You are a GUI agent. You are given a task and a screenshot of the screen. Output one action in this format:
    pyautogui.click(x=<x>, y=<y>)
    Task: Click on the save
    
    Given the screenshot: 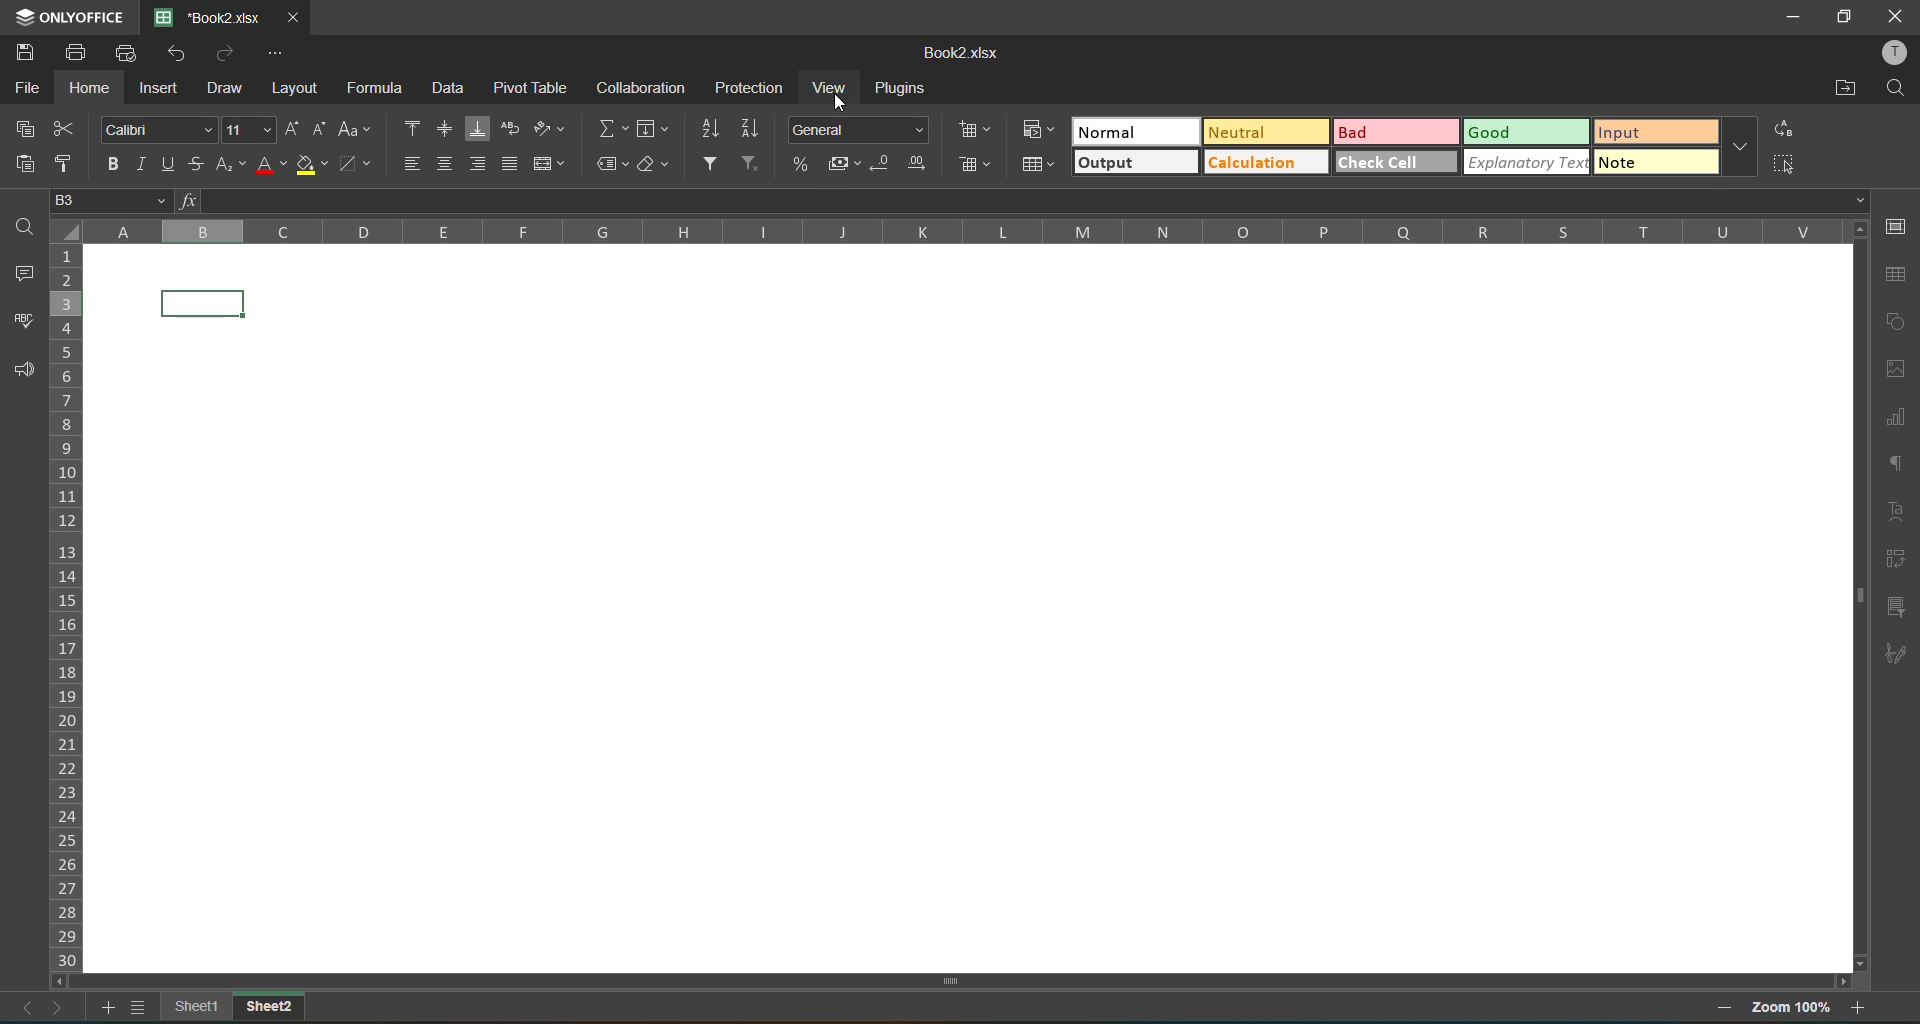 What is the action you would take?
    pyautogui.click(x=24, y=50)
    